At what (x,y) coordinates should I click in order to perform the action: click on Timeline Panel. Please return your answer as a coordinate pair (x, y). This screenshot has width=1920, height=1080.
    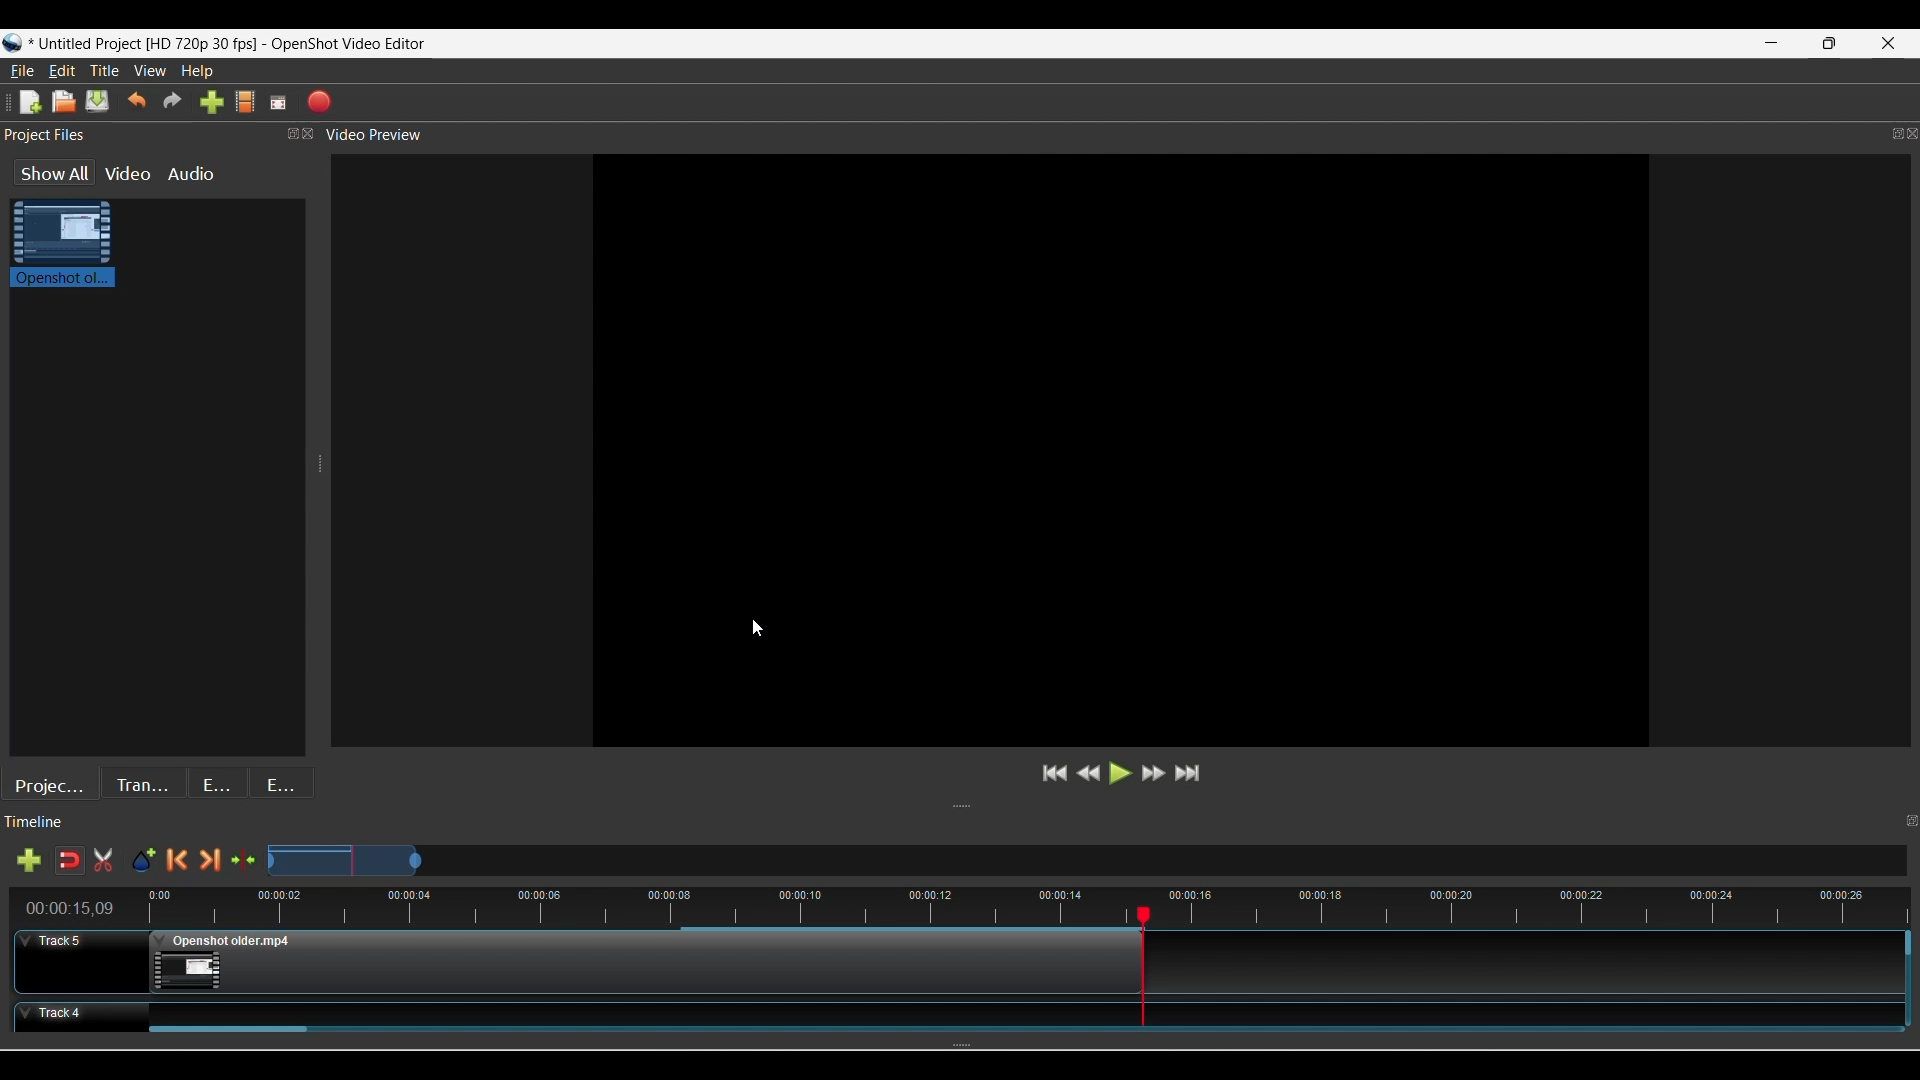
    Looking at the image, I should click on (942, 827).